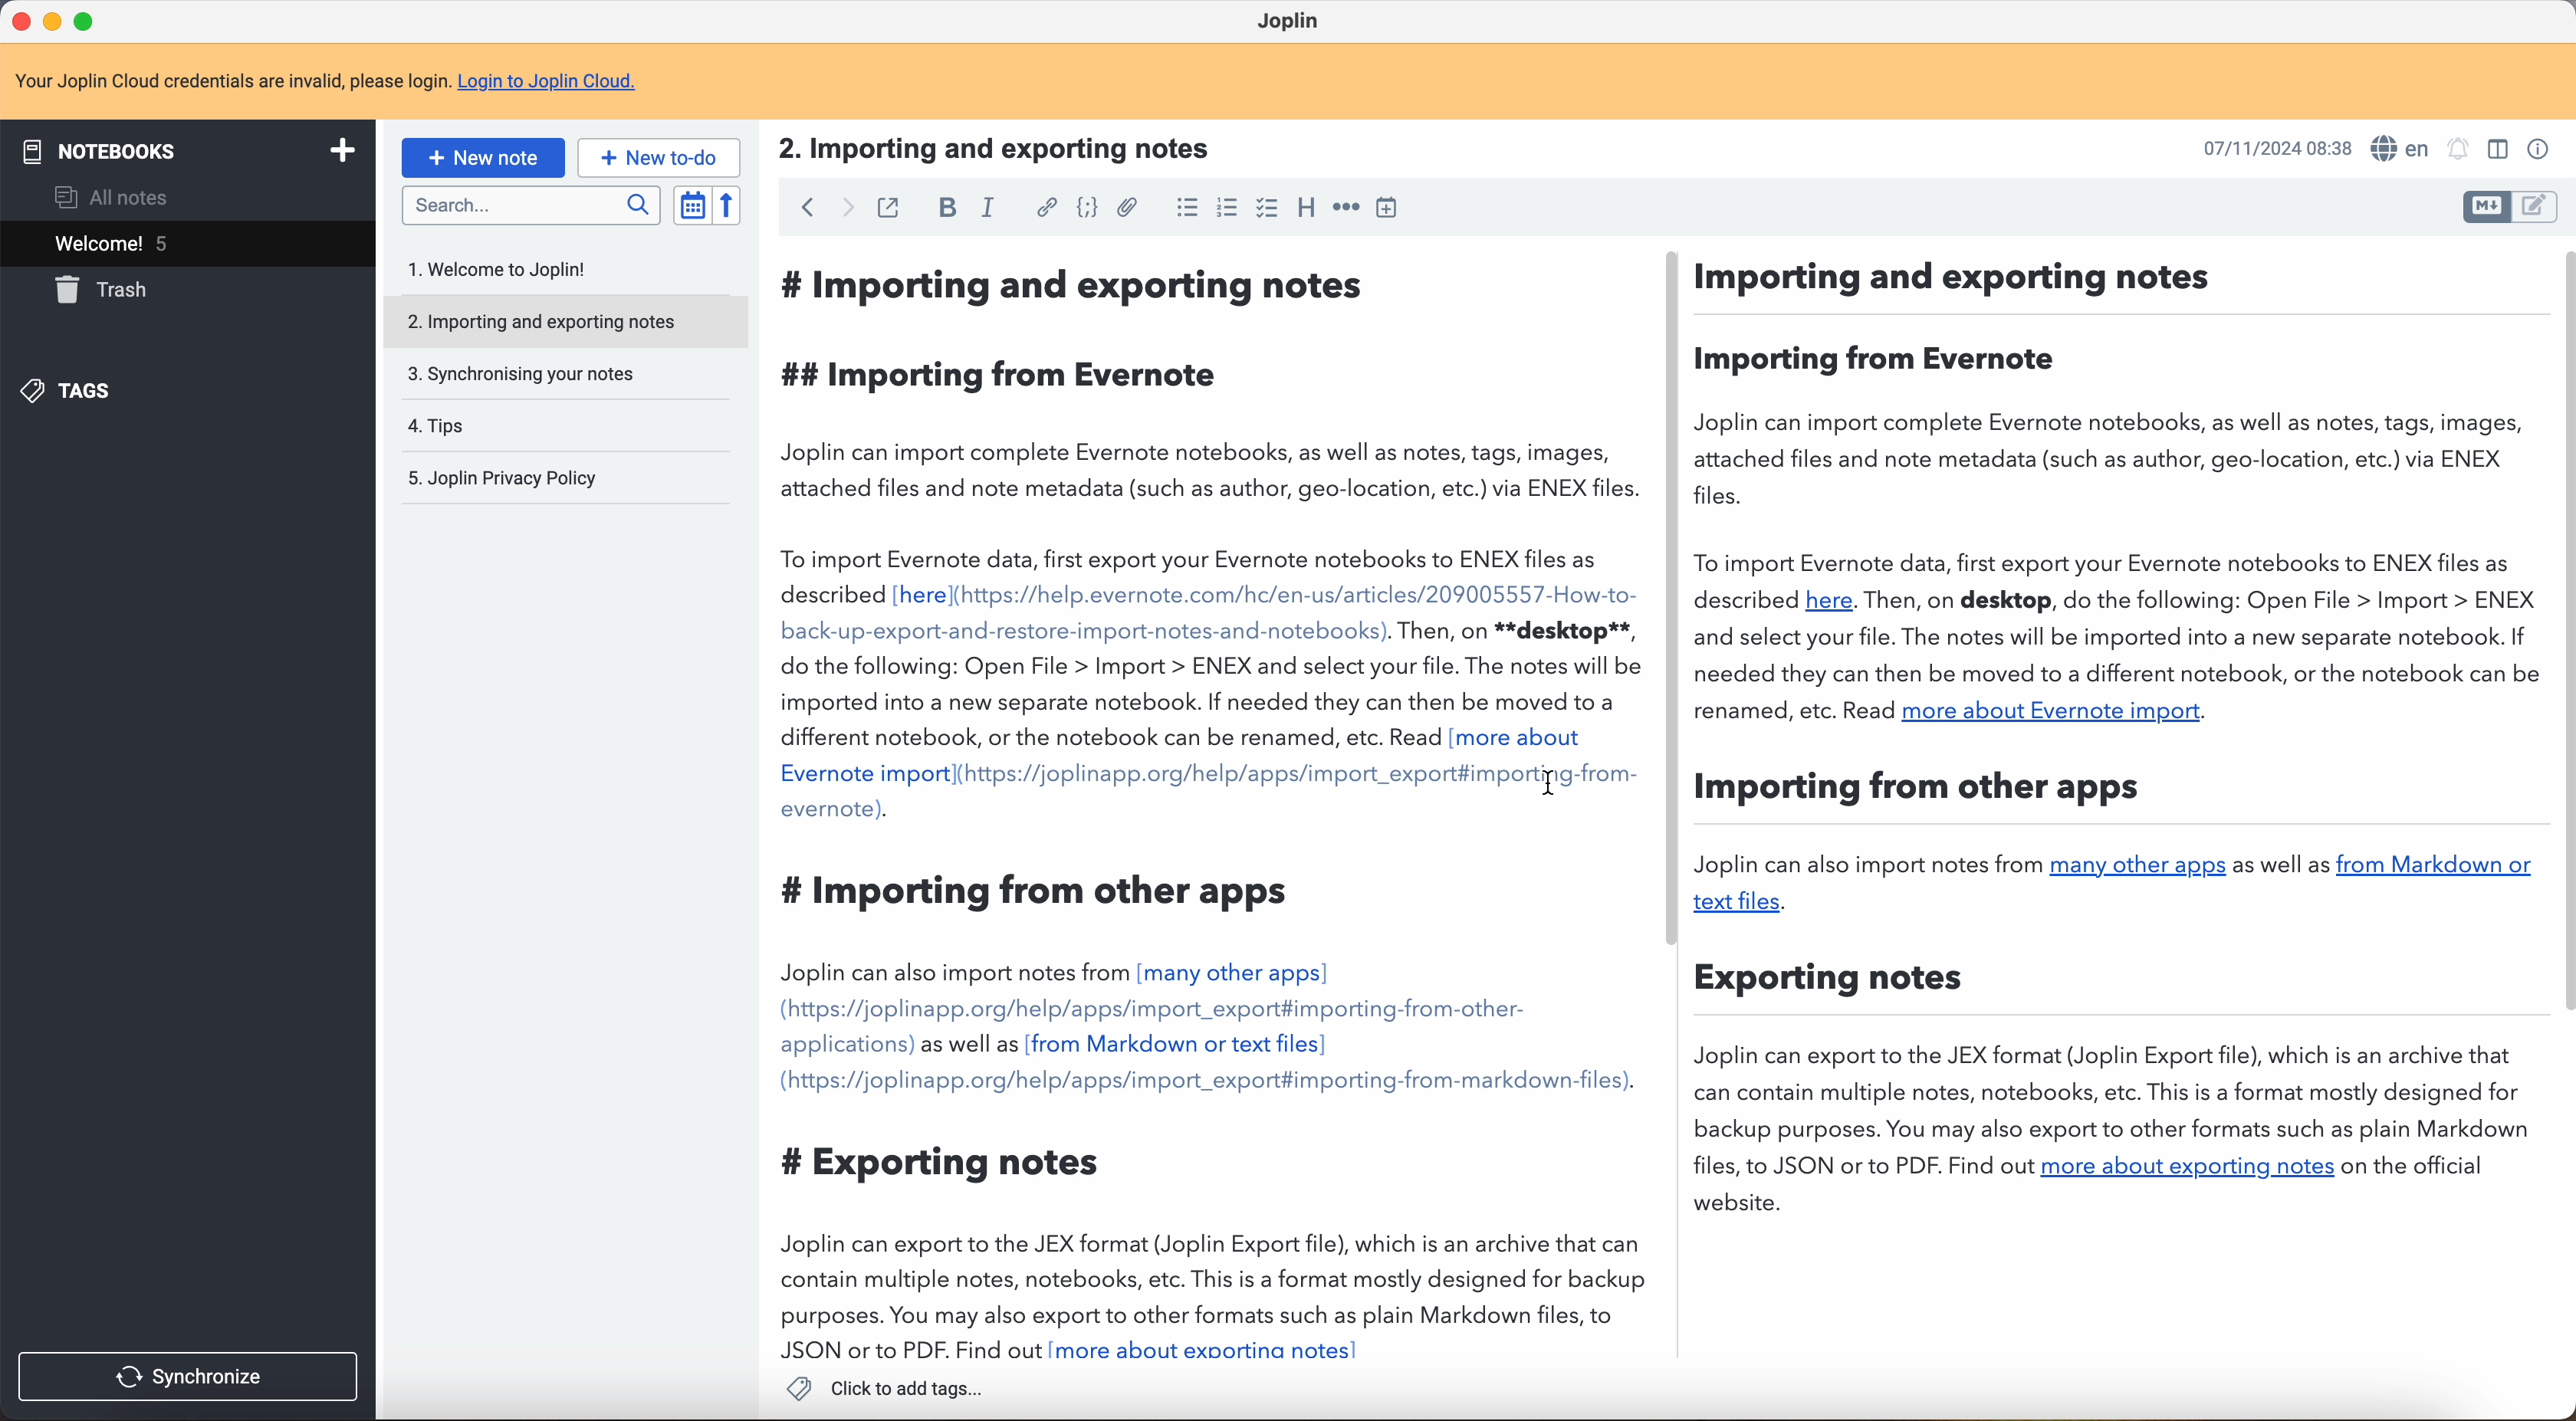 The image size is (2576, 1421). Describe the element at coordinates (56, 20) in the screenshot. I see `minimize` at that location.